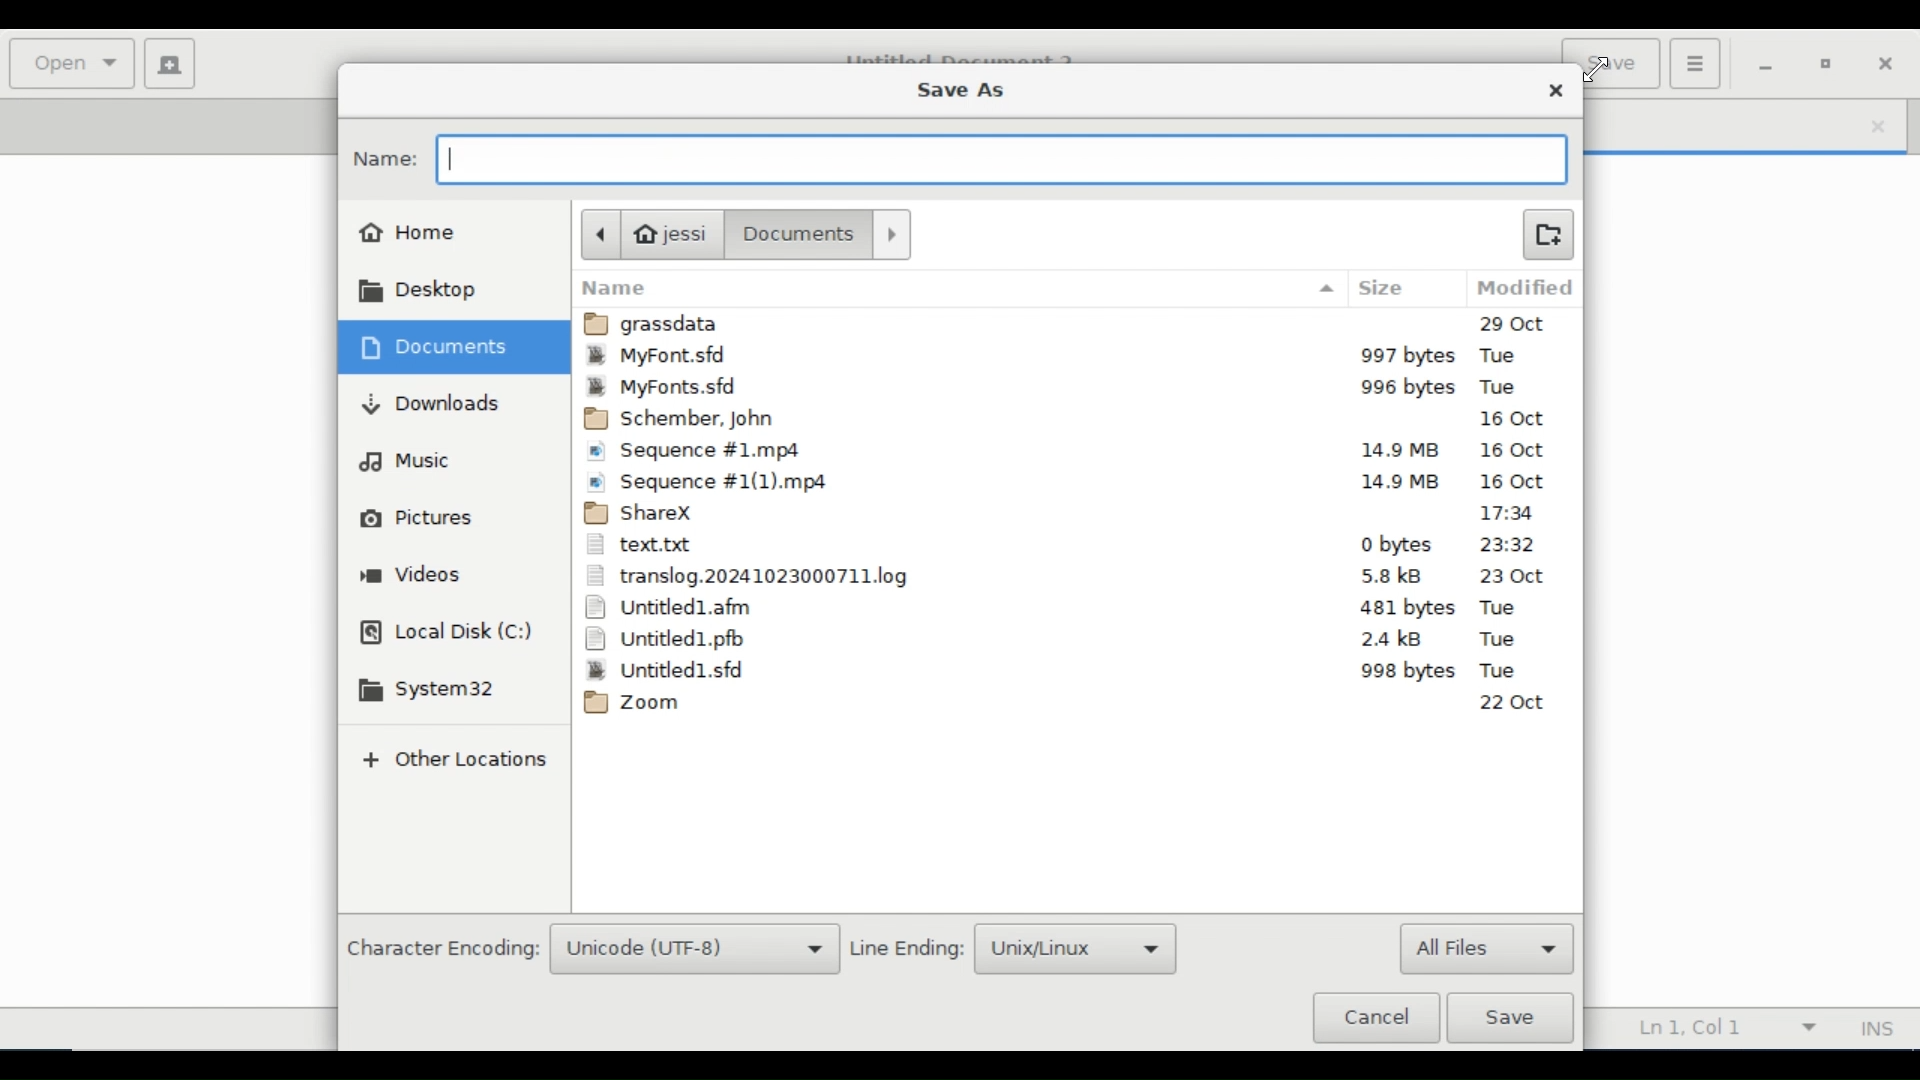 Image resolution: width=1920 pixels, height=1080 pixels. Describe the element at coordinates (1072, 514) in the screenshot. I see `ShareX 17:34` at that location.